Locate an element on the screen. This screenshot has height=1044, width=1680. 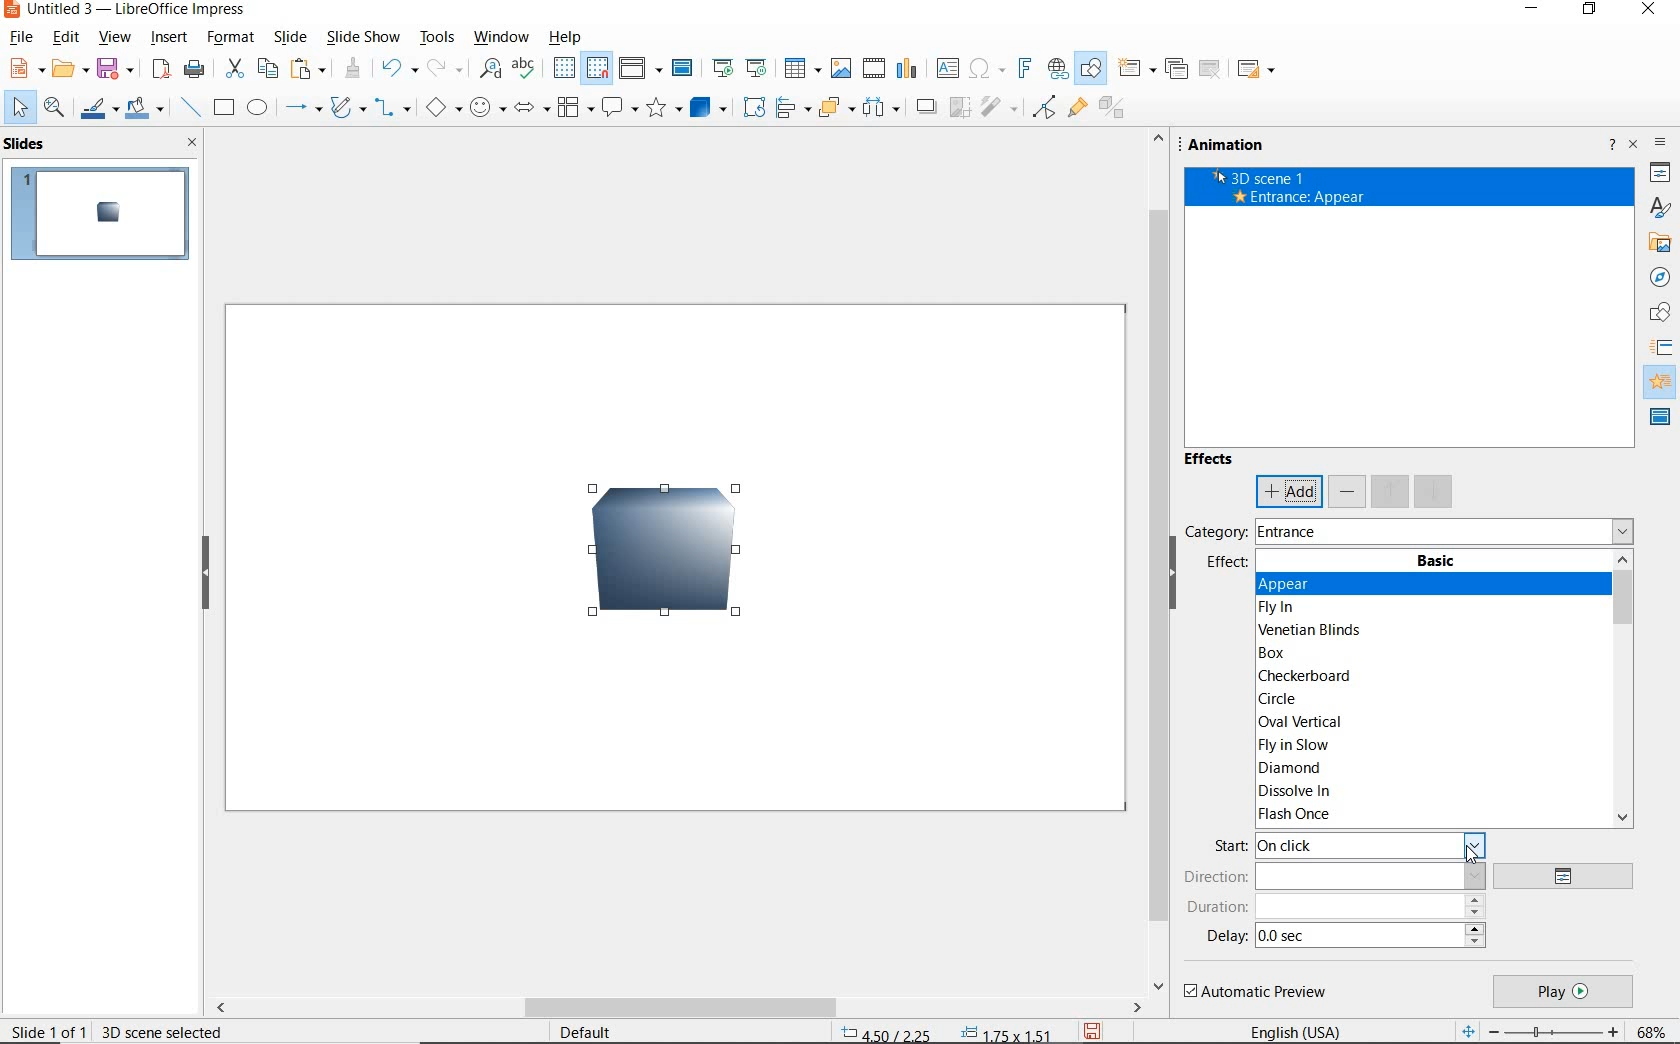
new is located at coordinates (27, 68).